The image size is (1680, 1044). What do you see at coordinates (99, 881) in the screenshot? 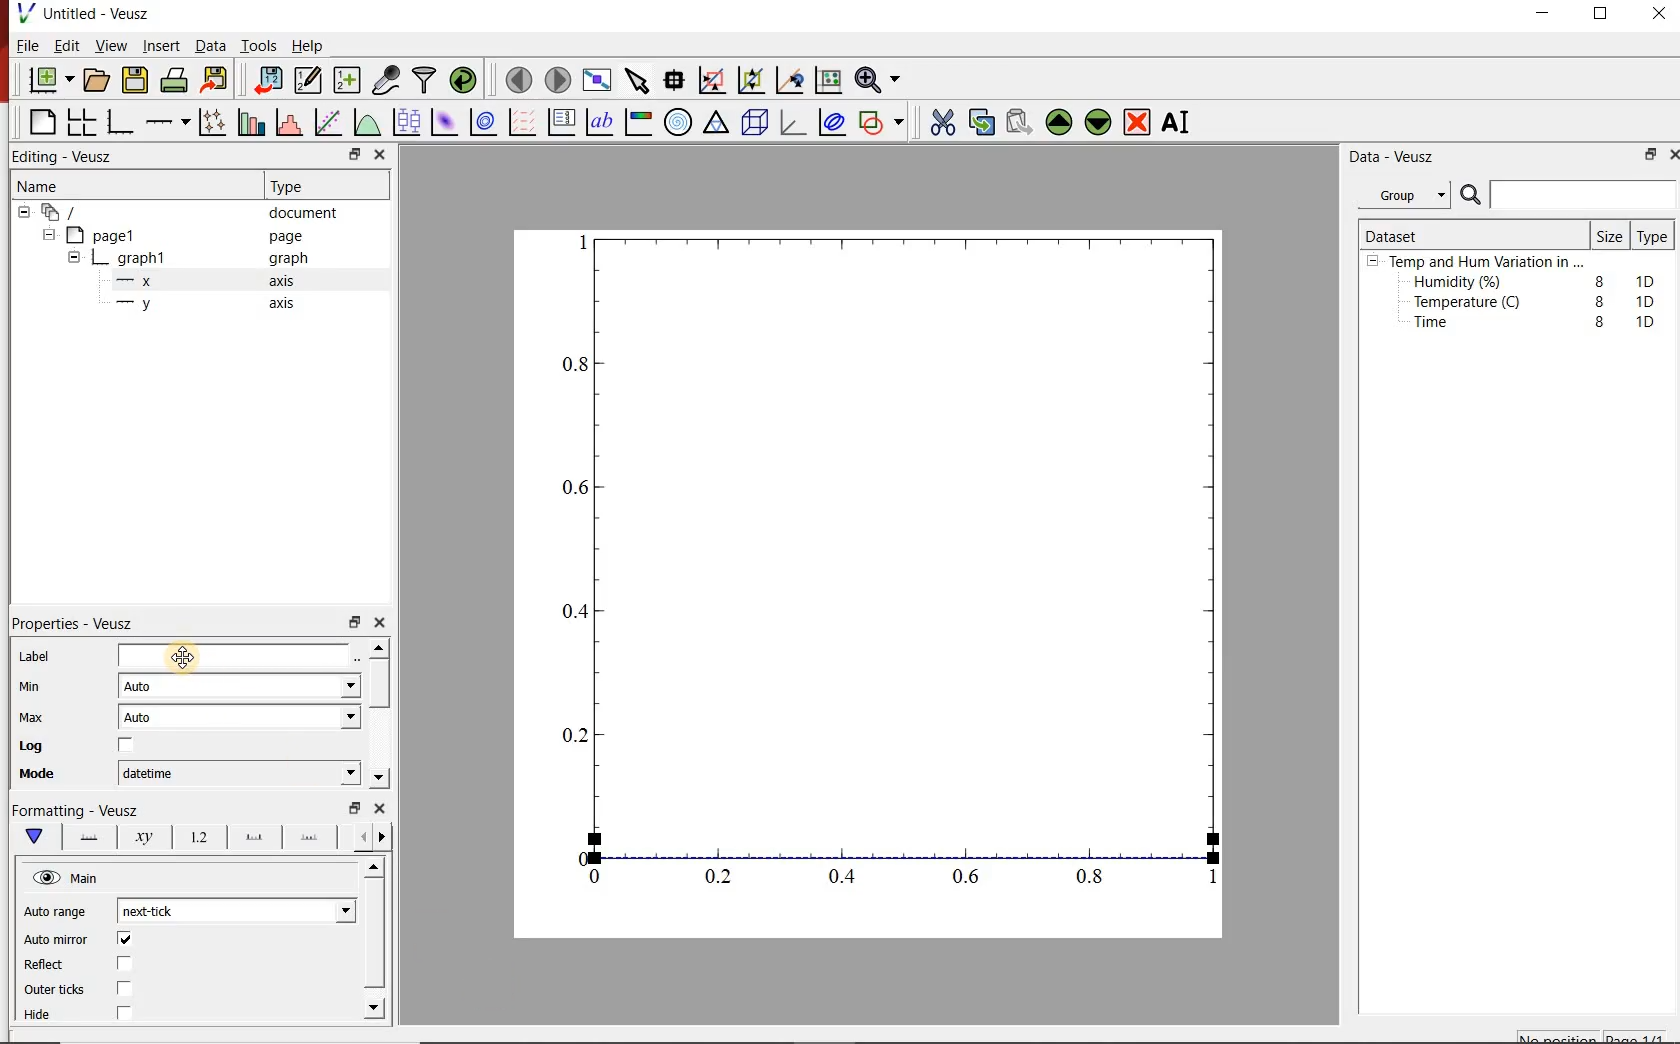
I see `Main` at bounding box center [99, 881].